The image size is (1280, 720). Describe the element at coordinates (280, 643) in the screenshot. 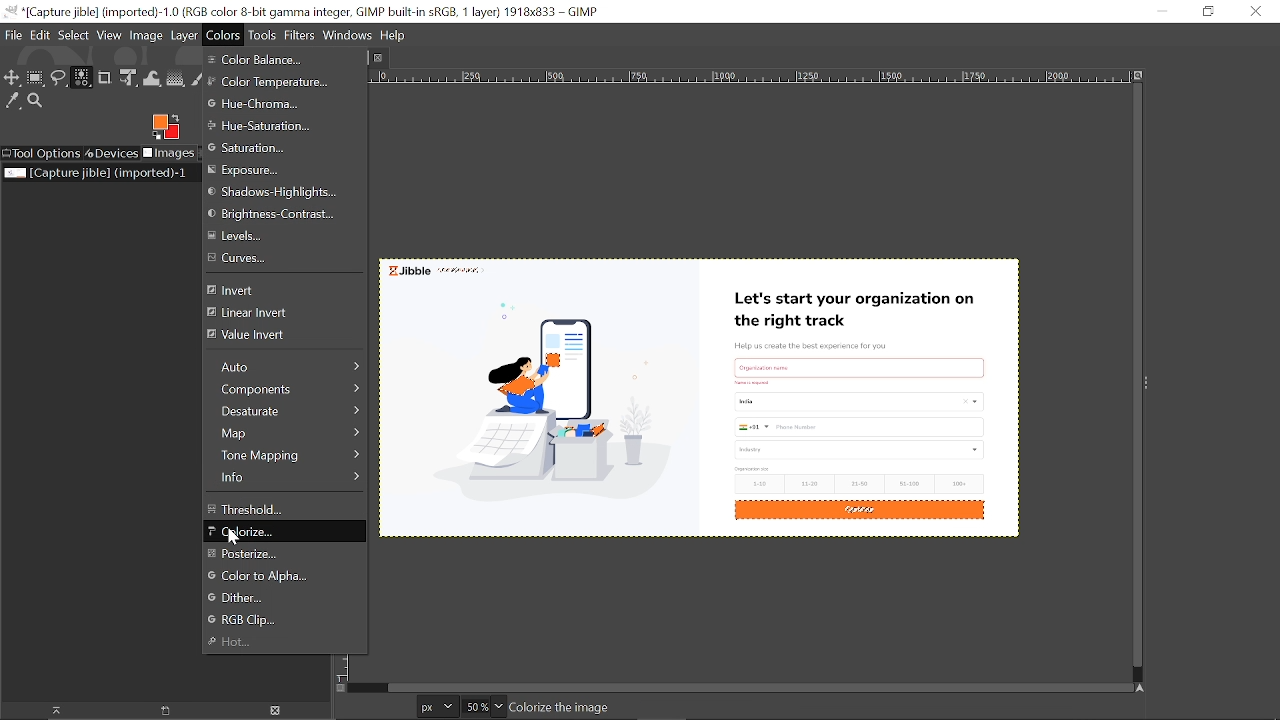

I see `hot` at that location.